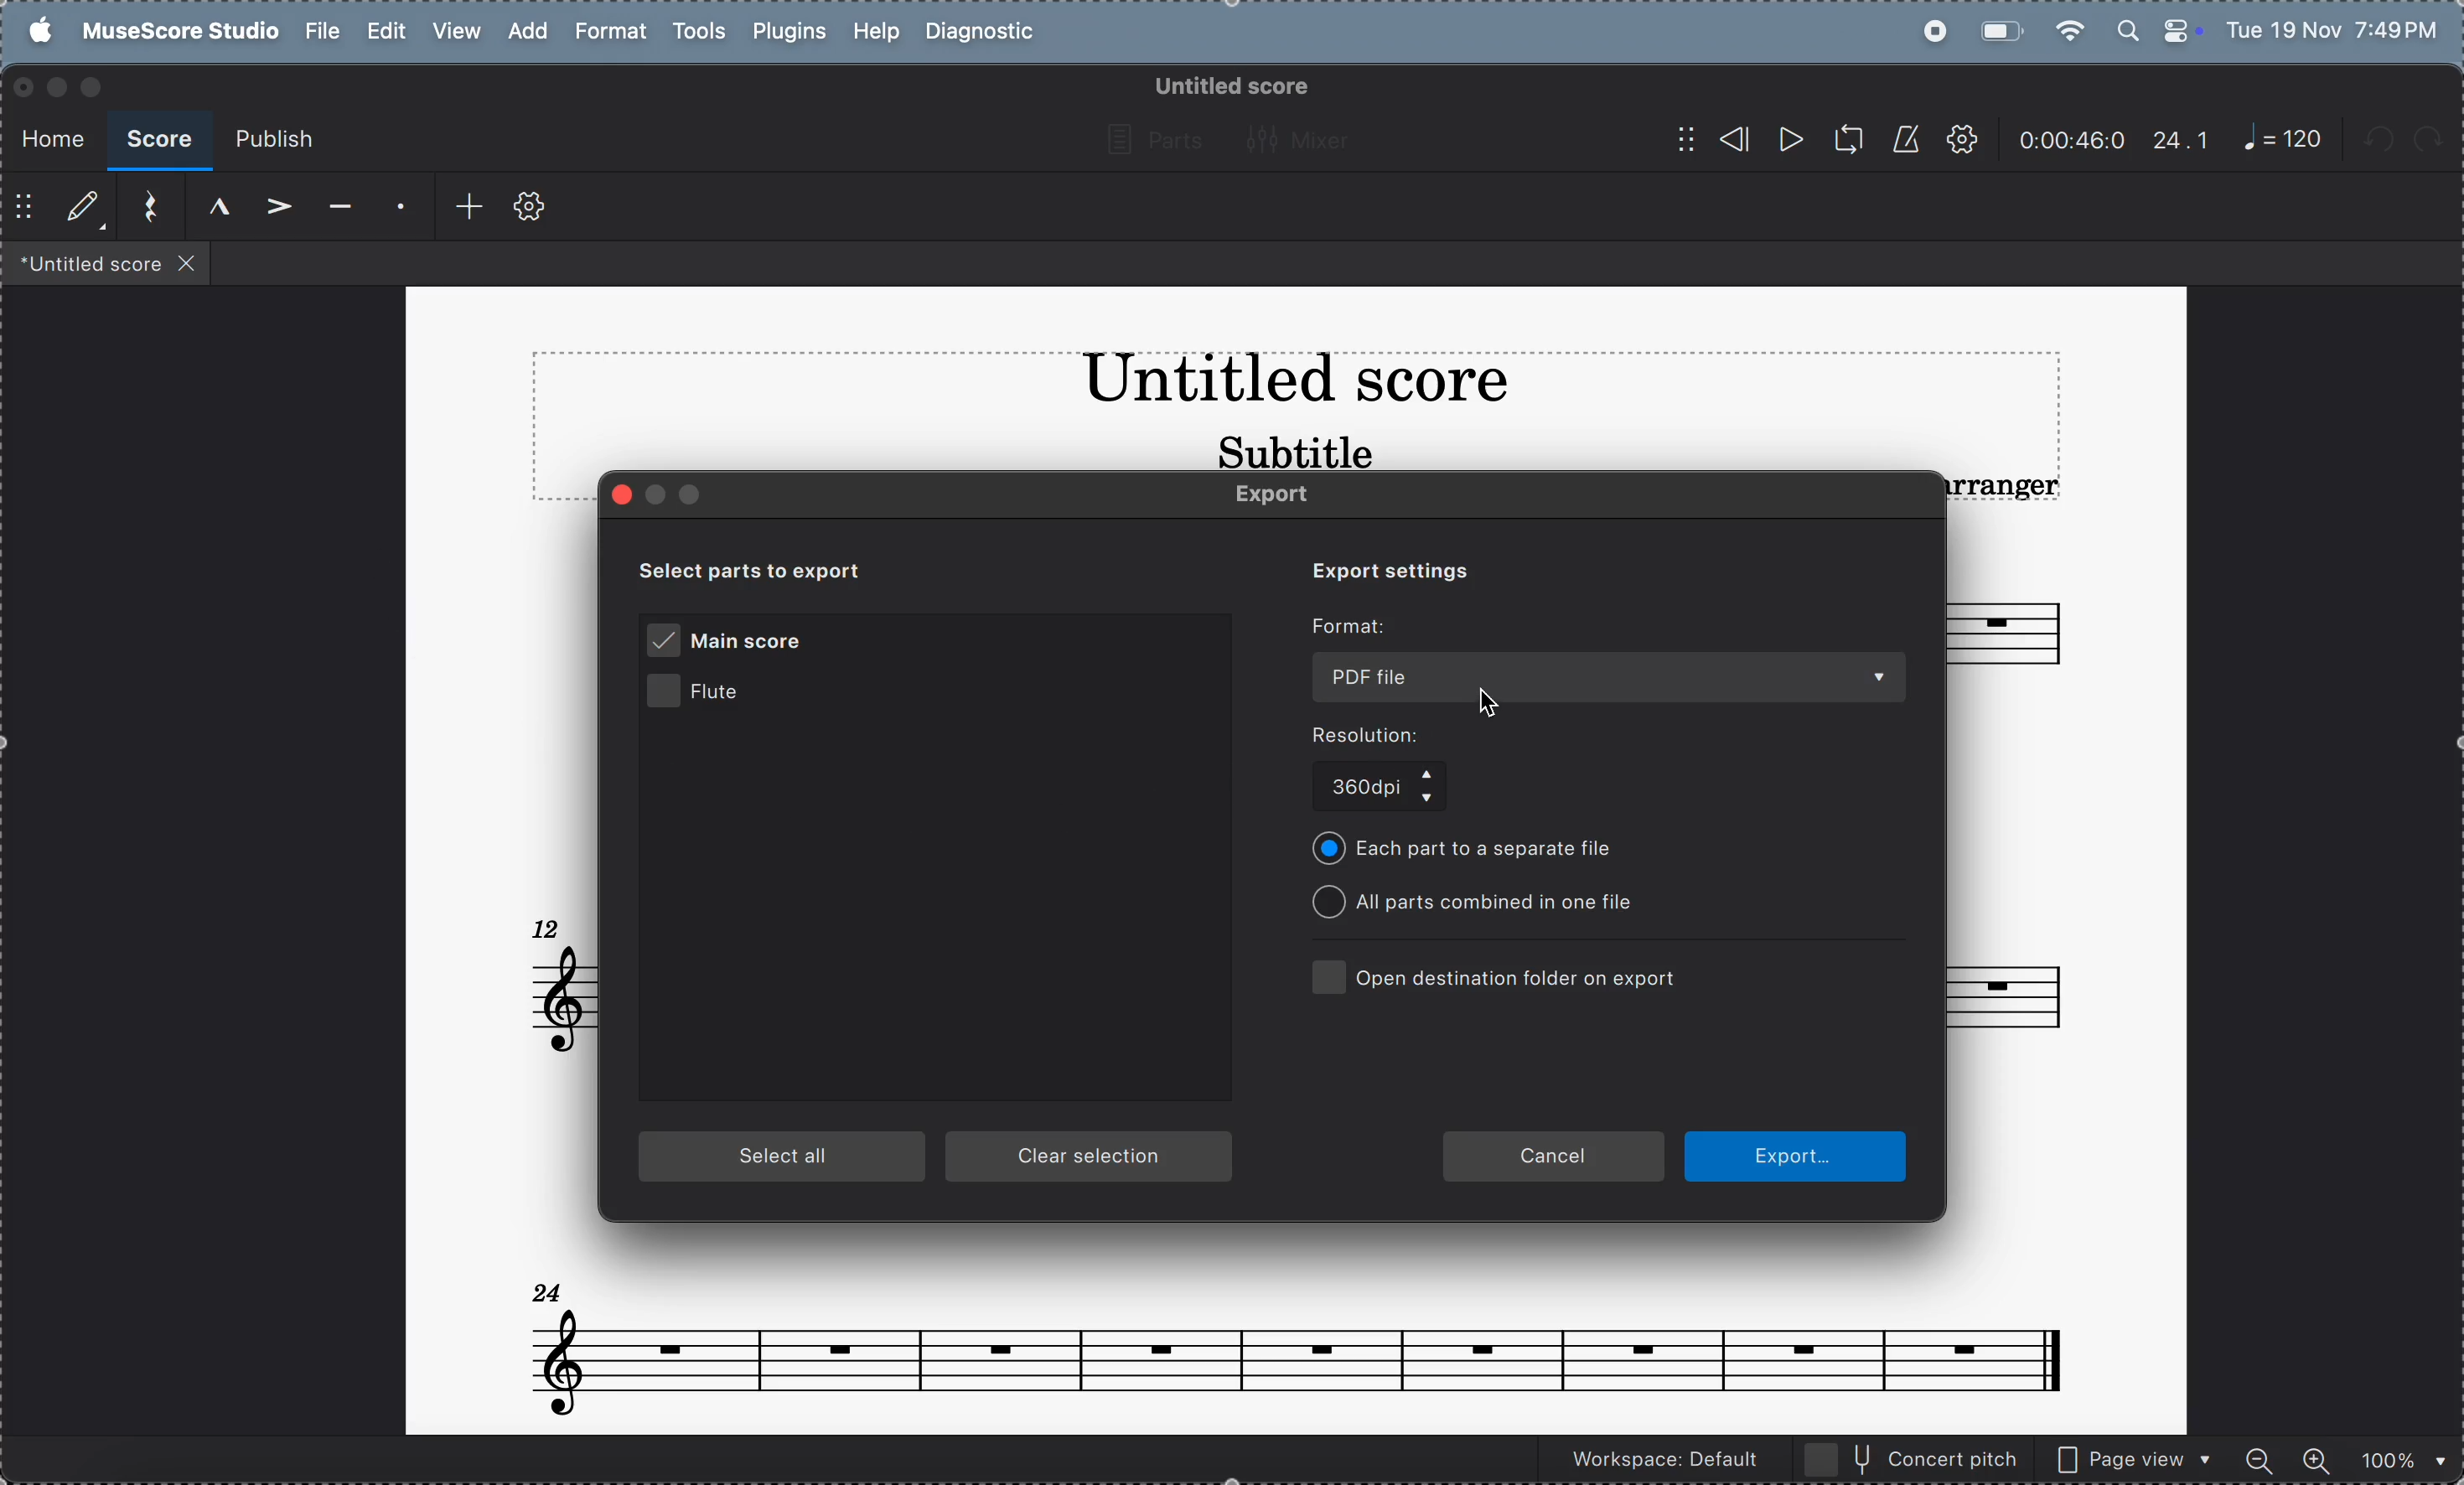 This screenshot has height=1485, width=2464. I want to click on close, so click(624, 495).